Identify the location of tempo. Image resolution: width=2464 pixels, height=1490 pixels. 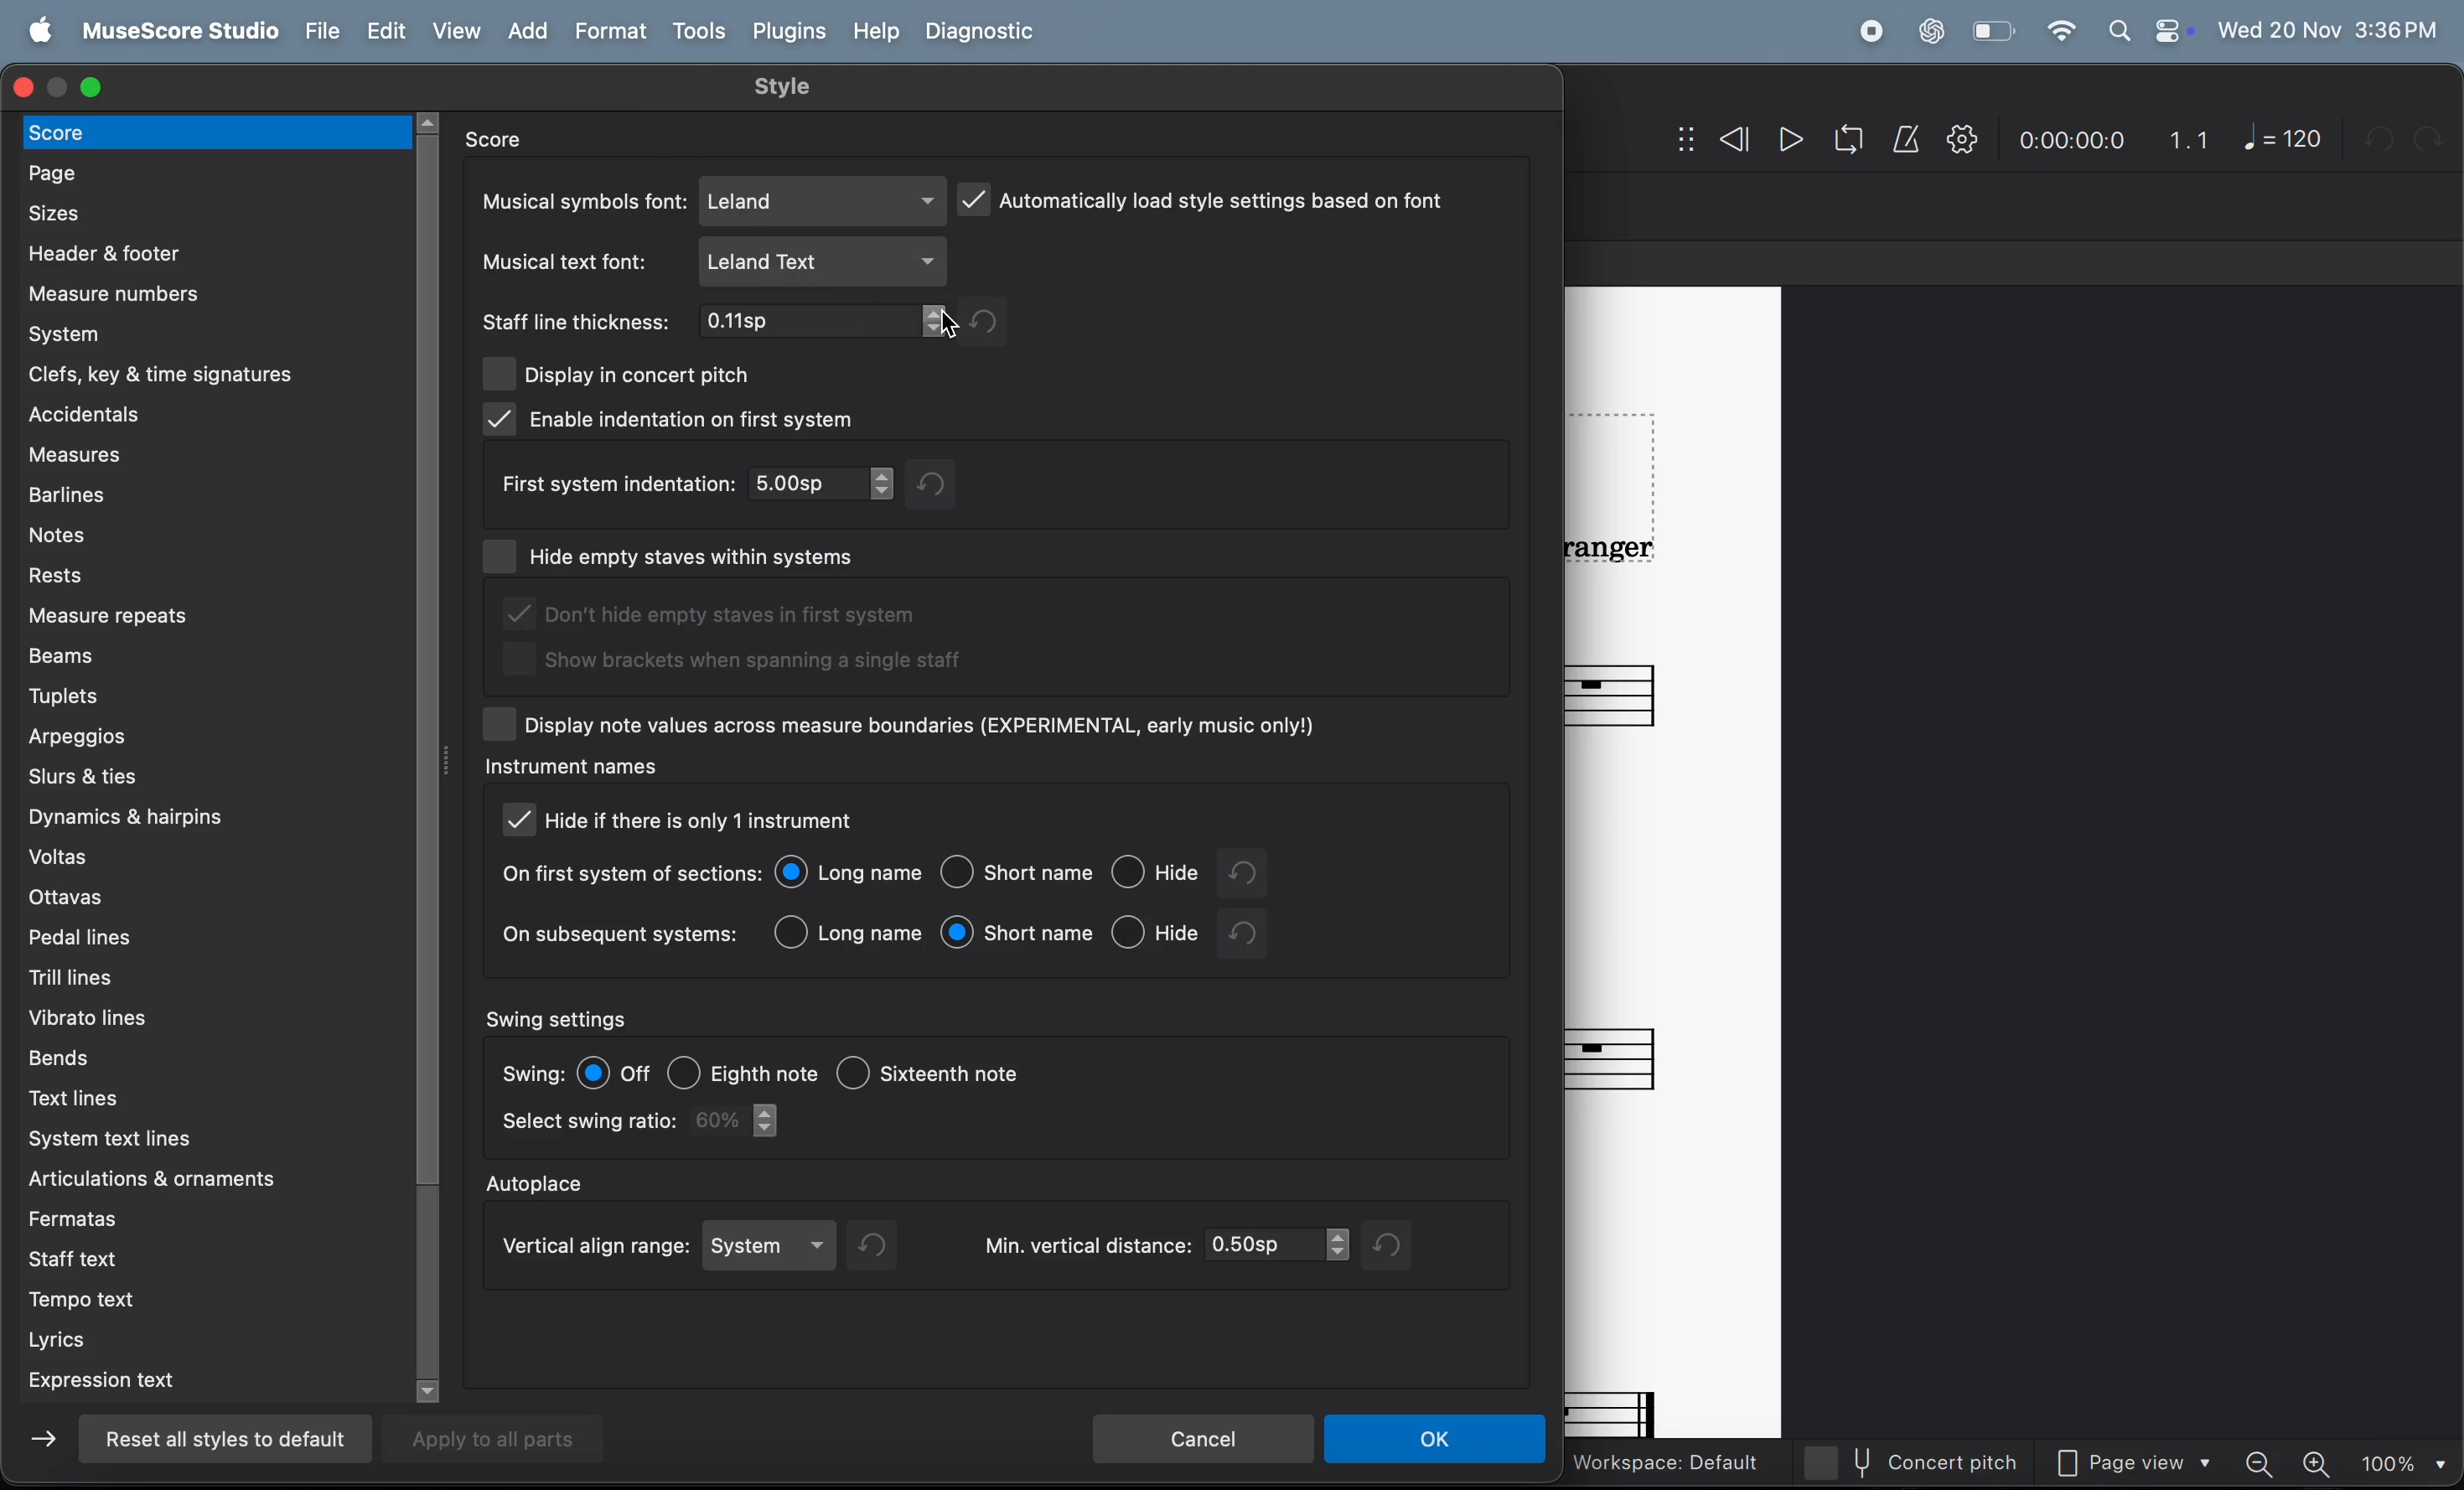
(216, 1303).